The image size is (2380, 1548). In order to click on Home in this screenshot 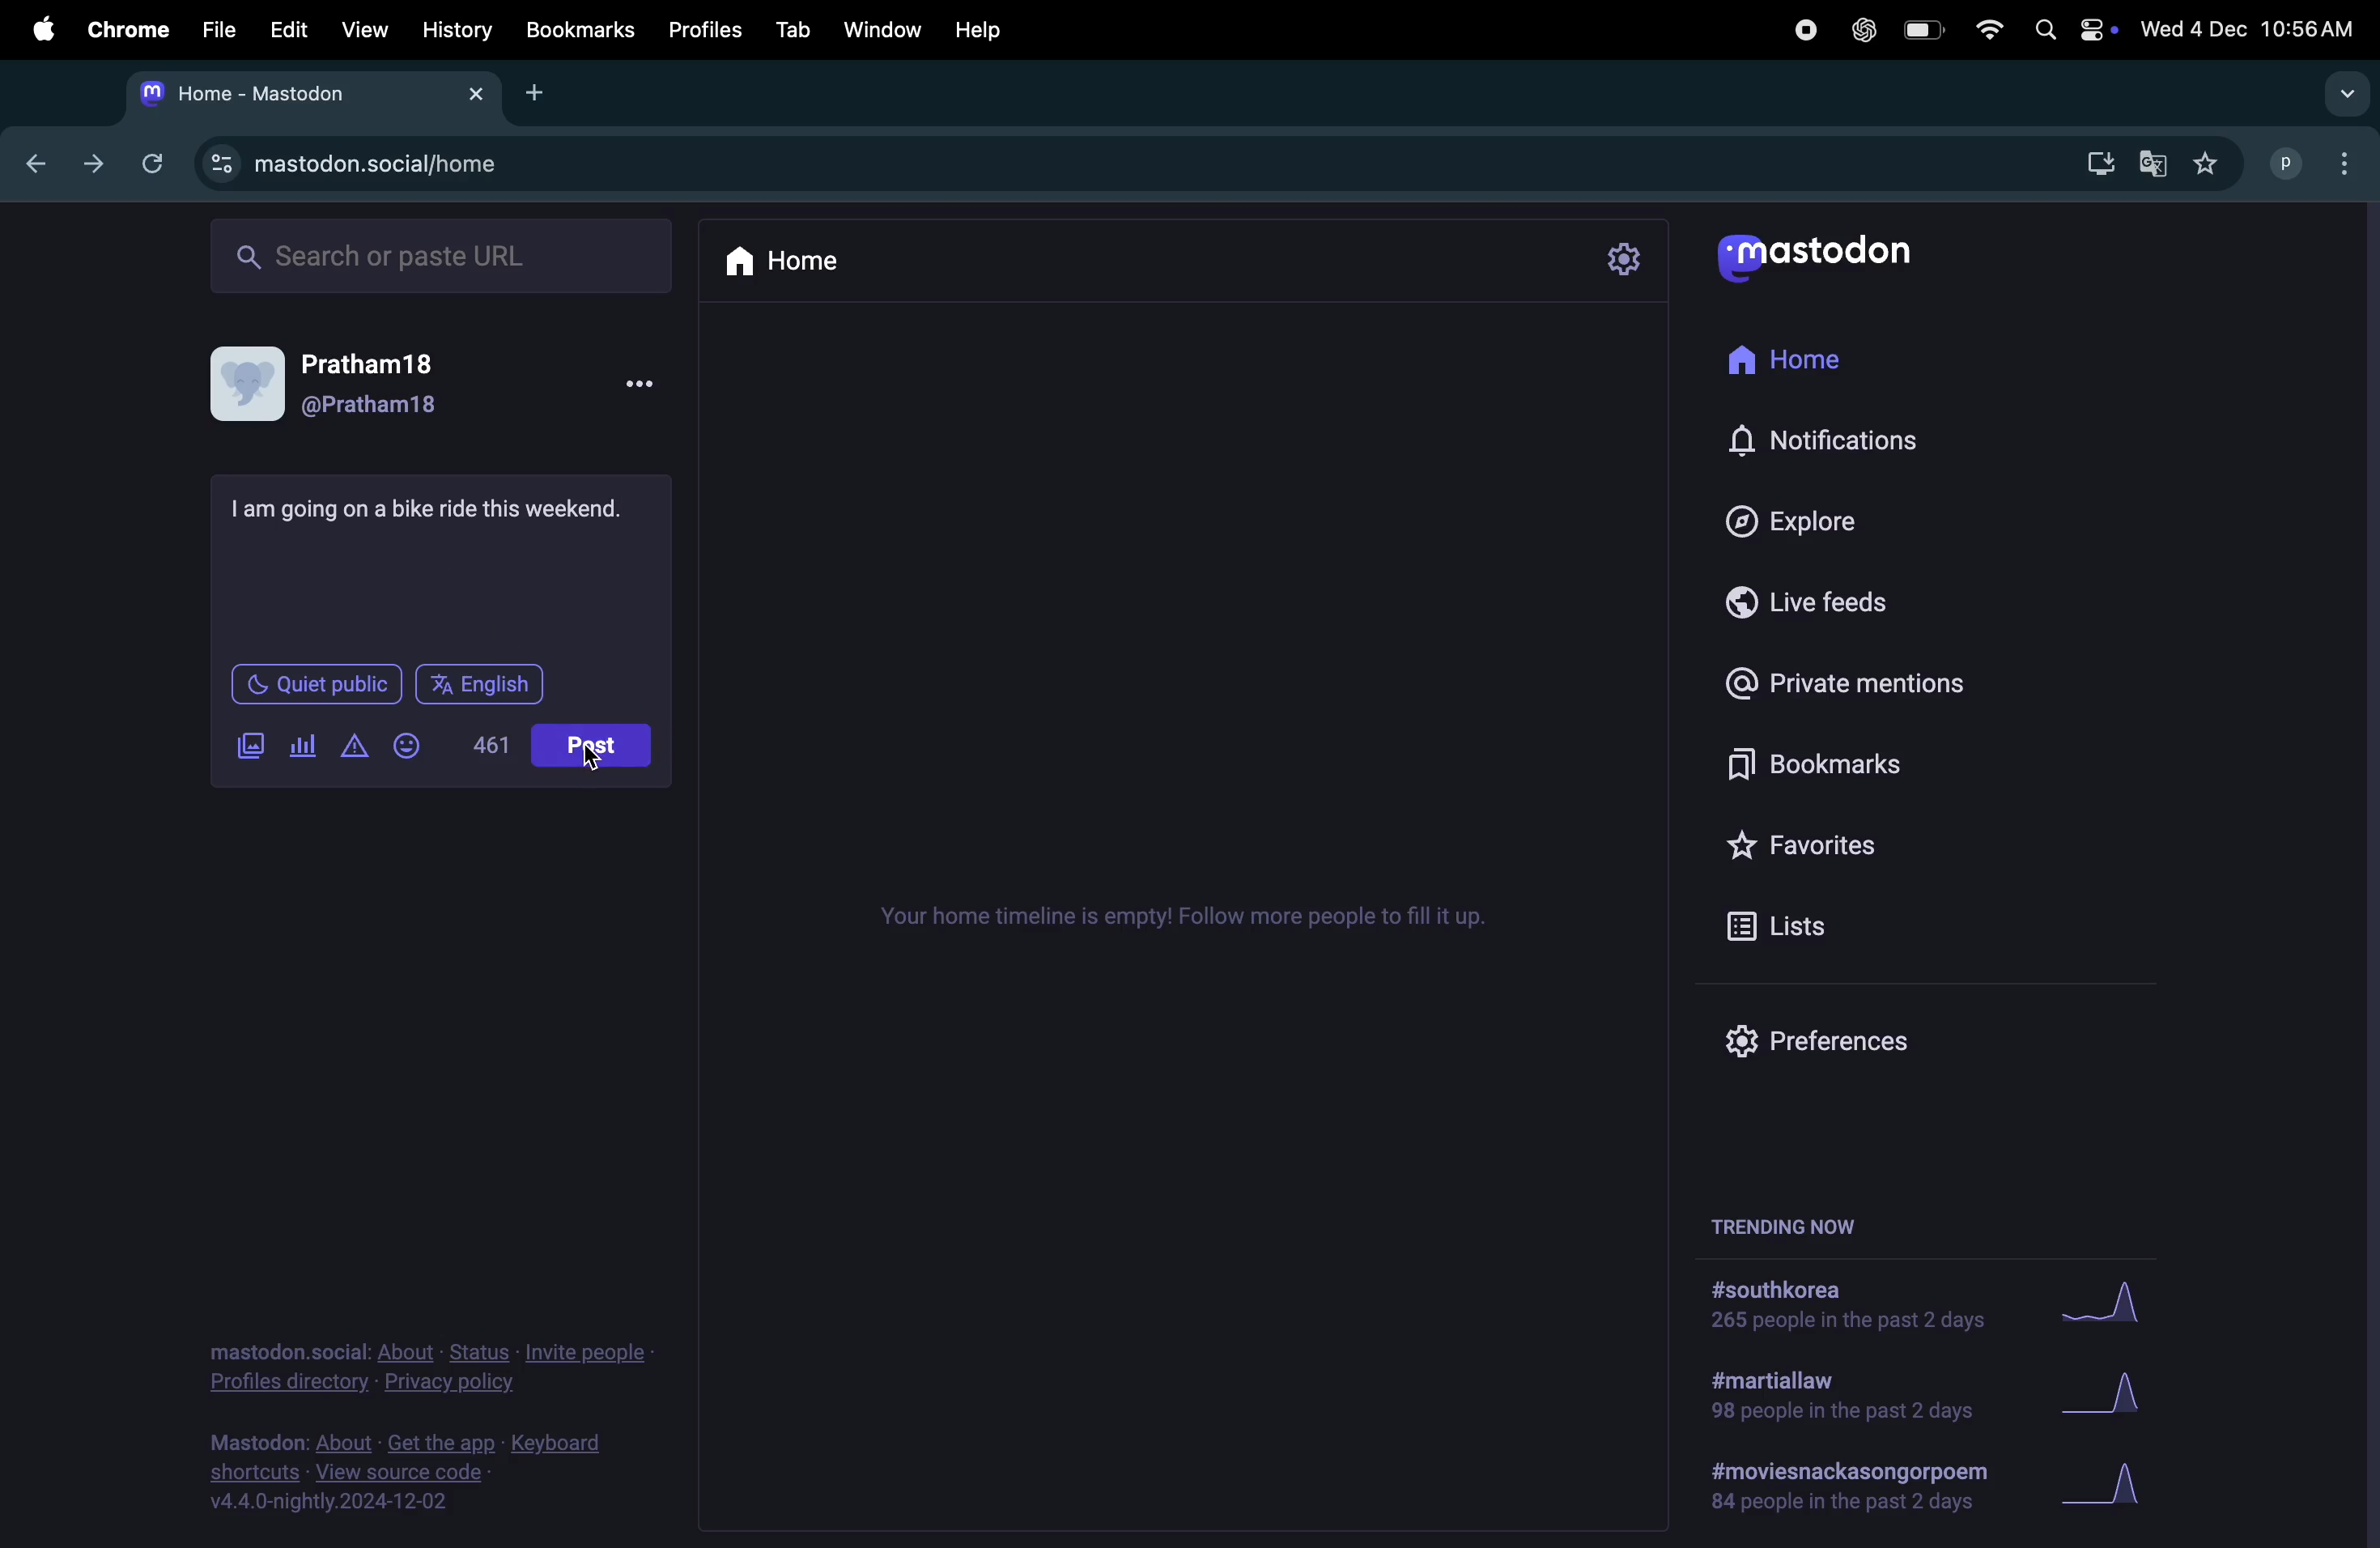, I will do `click(783, 259)`.